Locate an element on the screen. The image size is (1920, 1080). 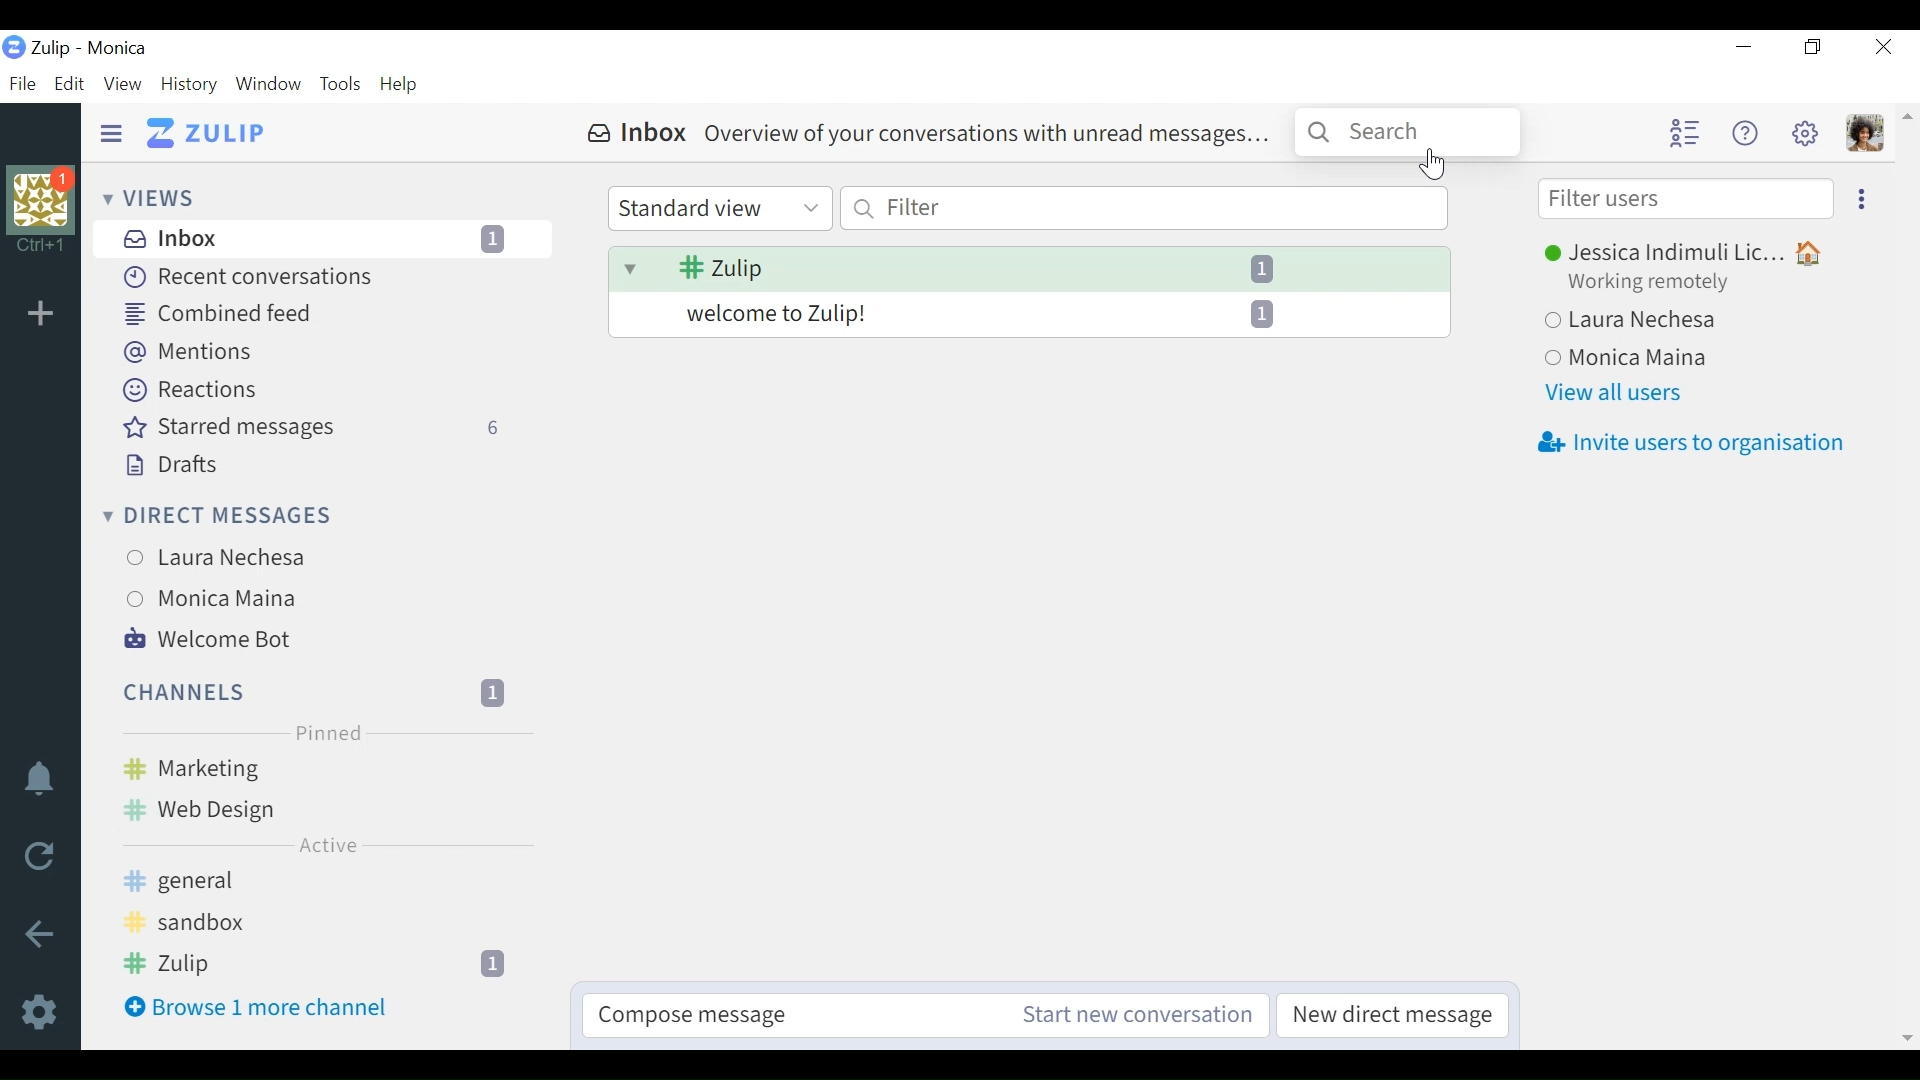
Active is located at coordinates (332, 848).